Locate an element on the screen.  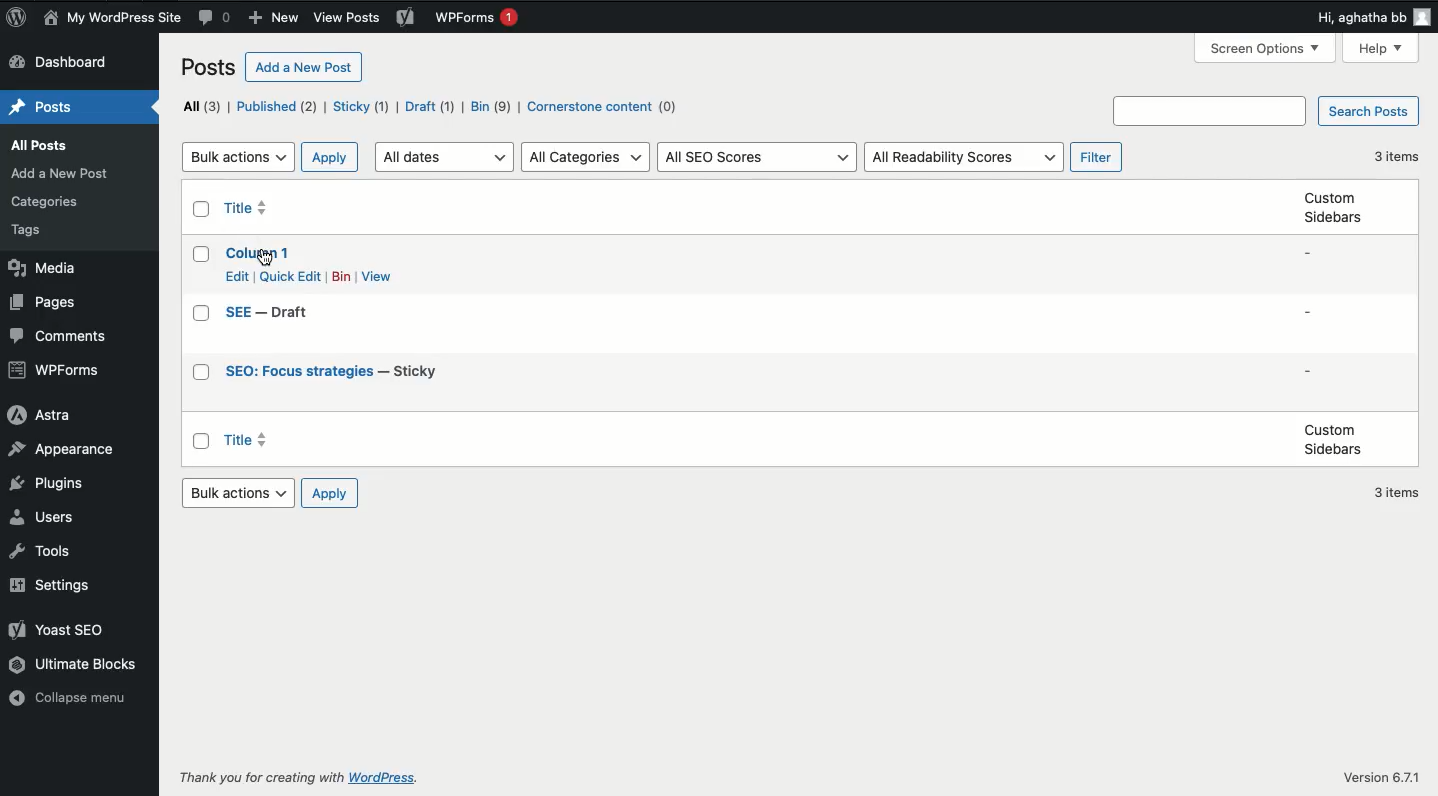
Comments is located at coordinates (216, 18).